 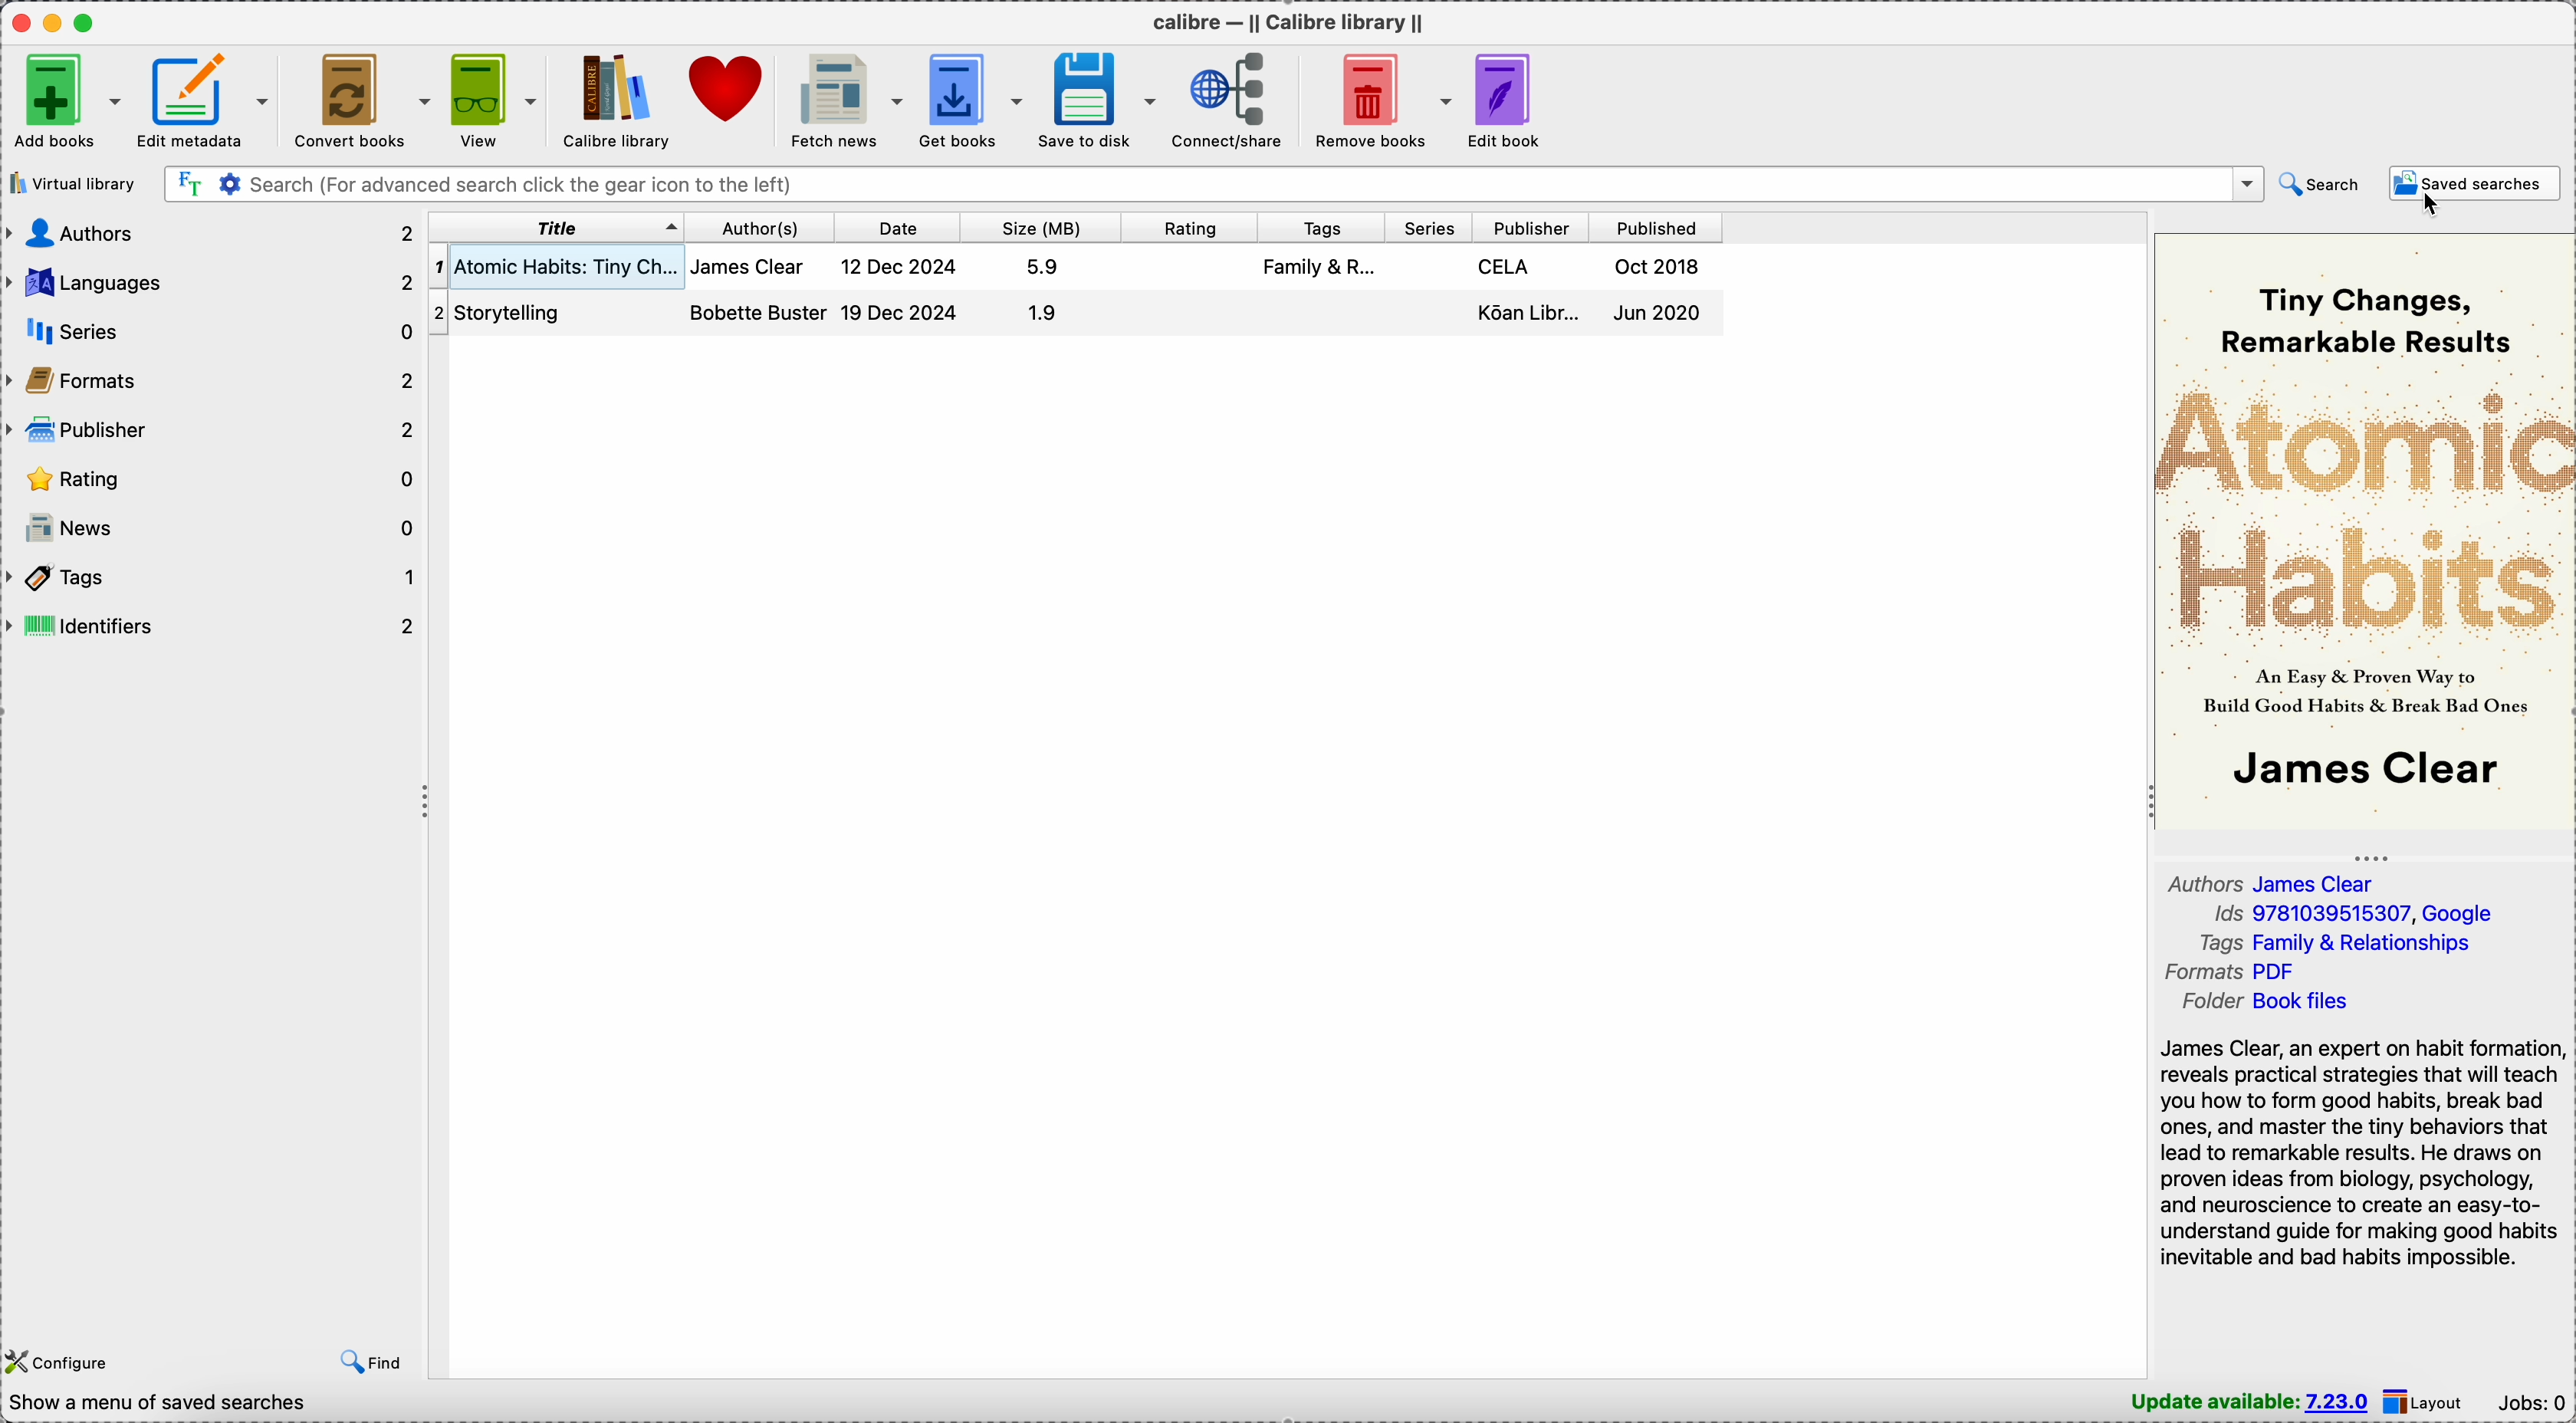 I want to click on size in MB, so click(x=1043, y=291).